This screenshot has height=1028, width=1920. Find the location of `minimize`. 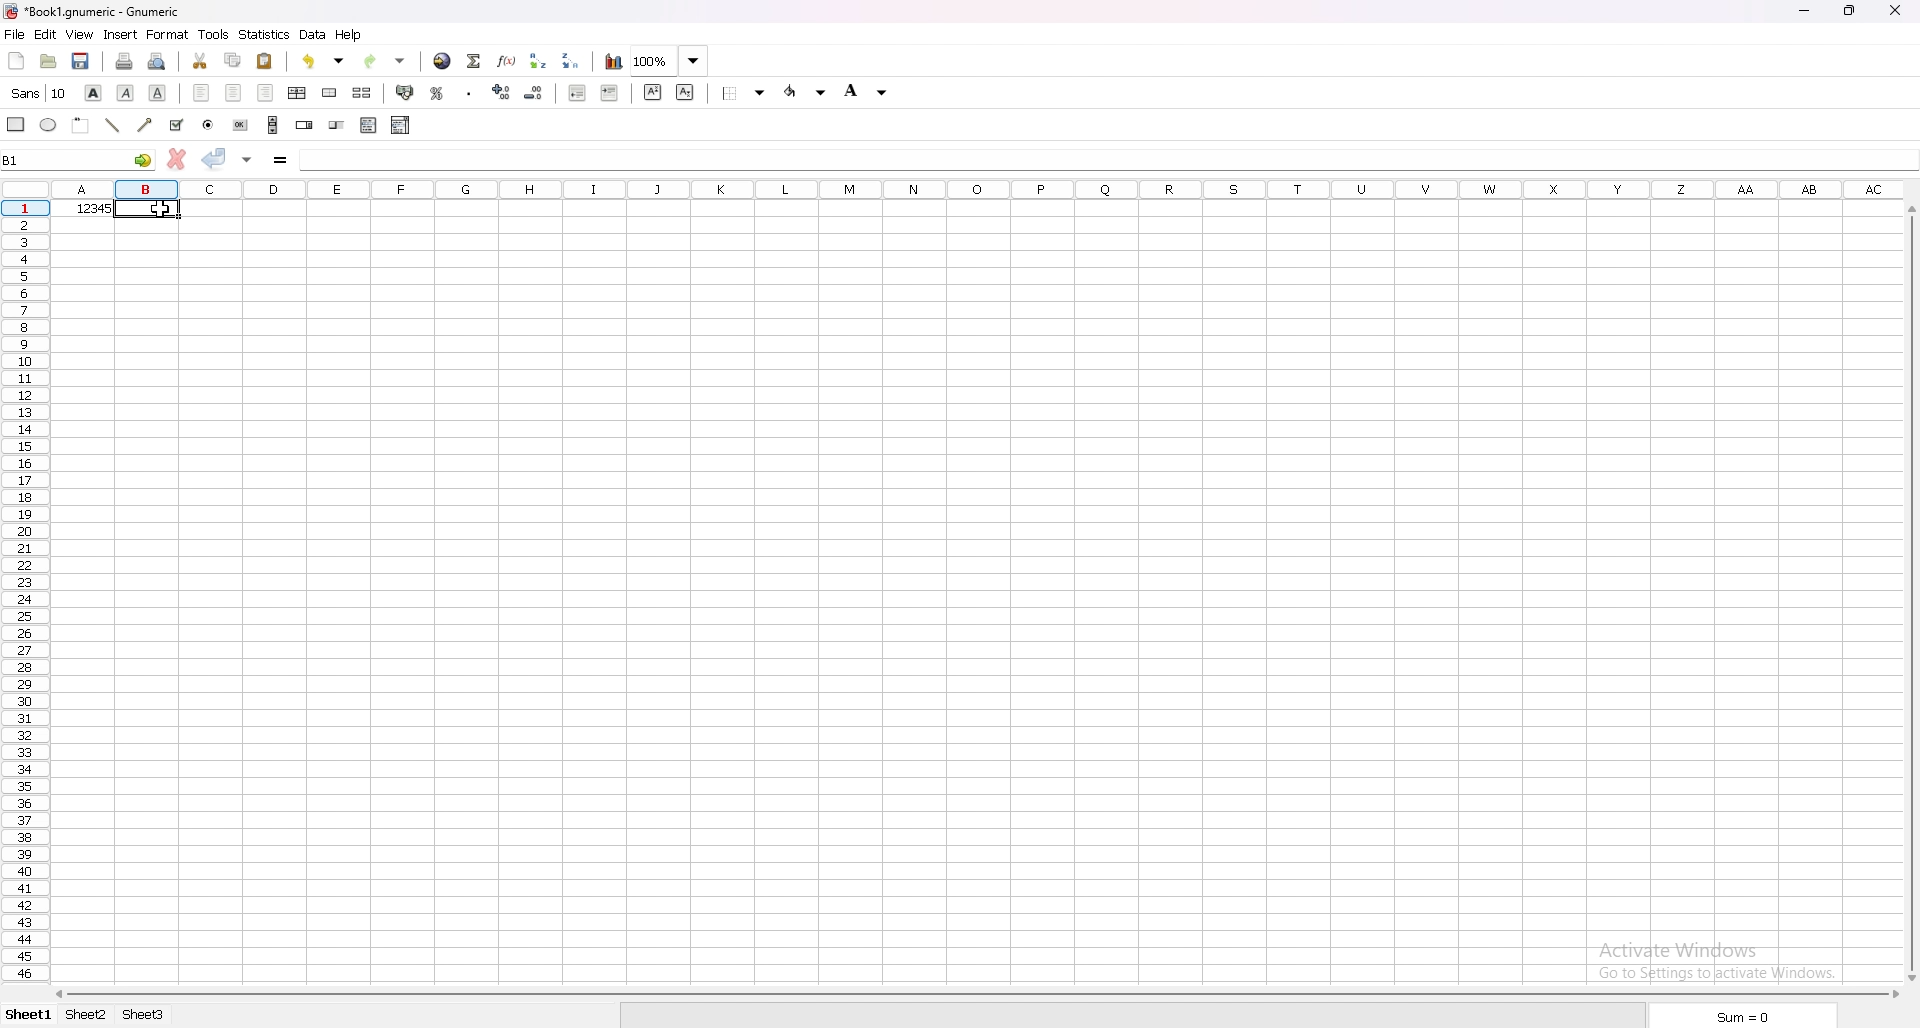

minimize is located at coordinates (1808, 9).